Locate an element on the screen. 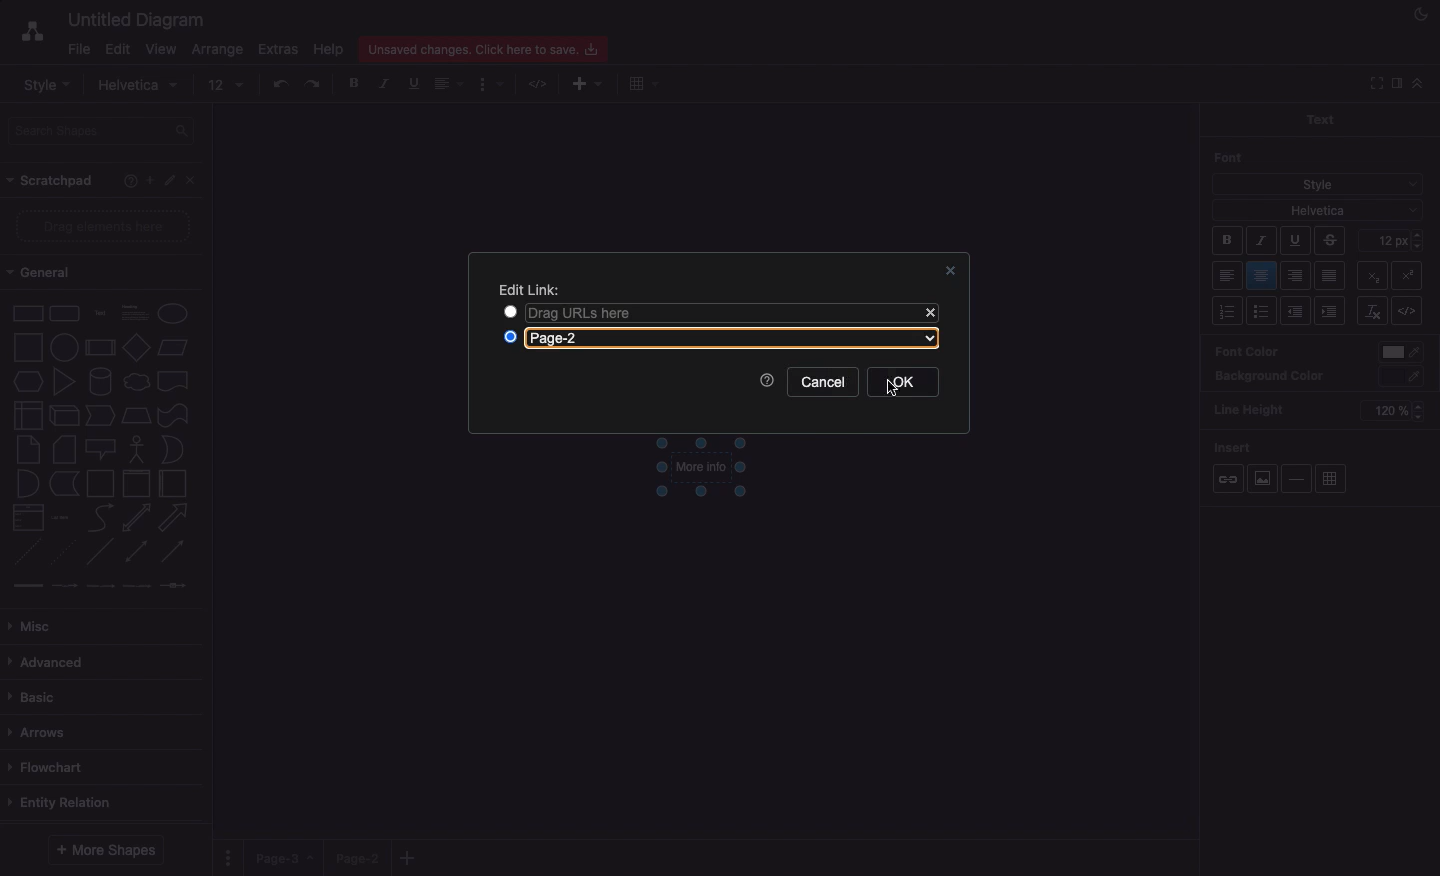 Image resolution: width=1440 pixels, height=876 pixels. list item is located at coordinates (61, 518).